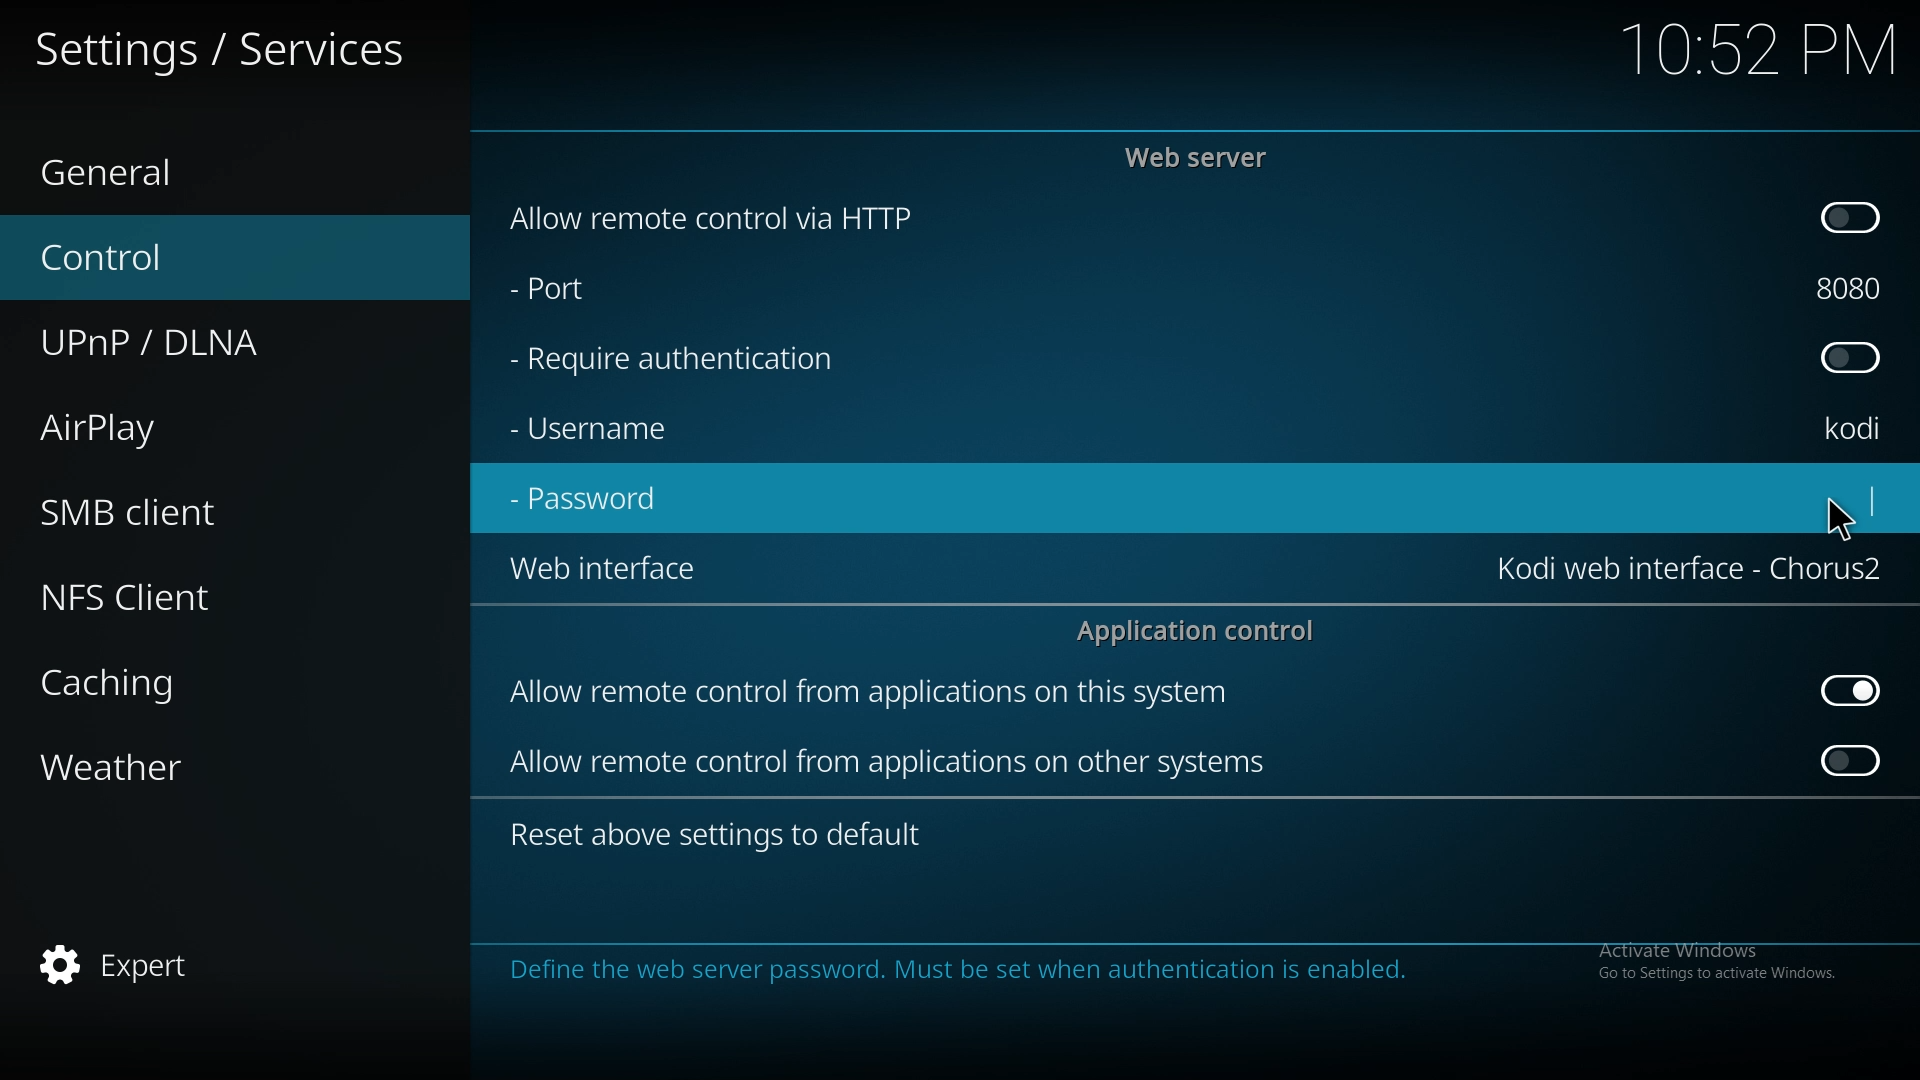 This screenshot has height=1080, width=1920. I want to click on toggle, so click(1848, 218).